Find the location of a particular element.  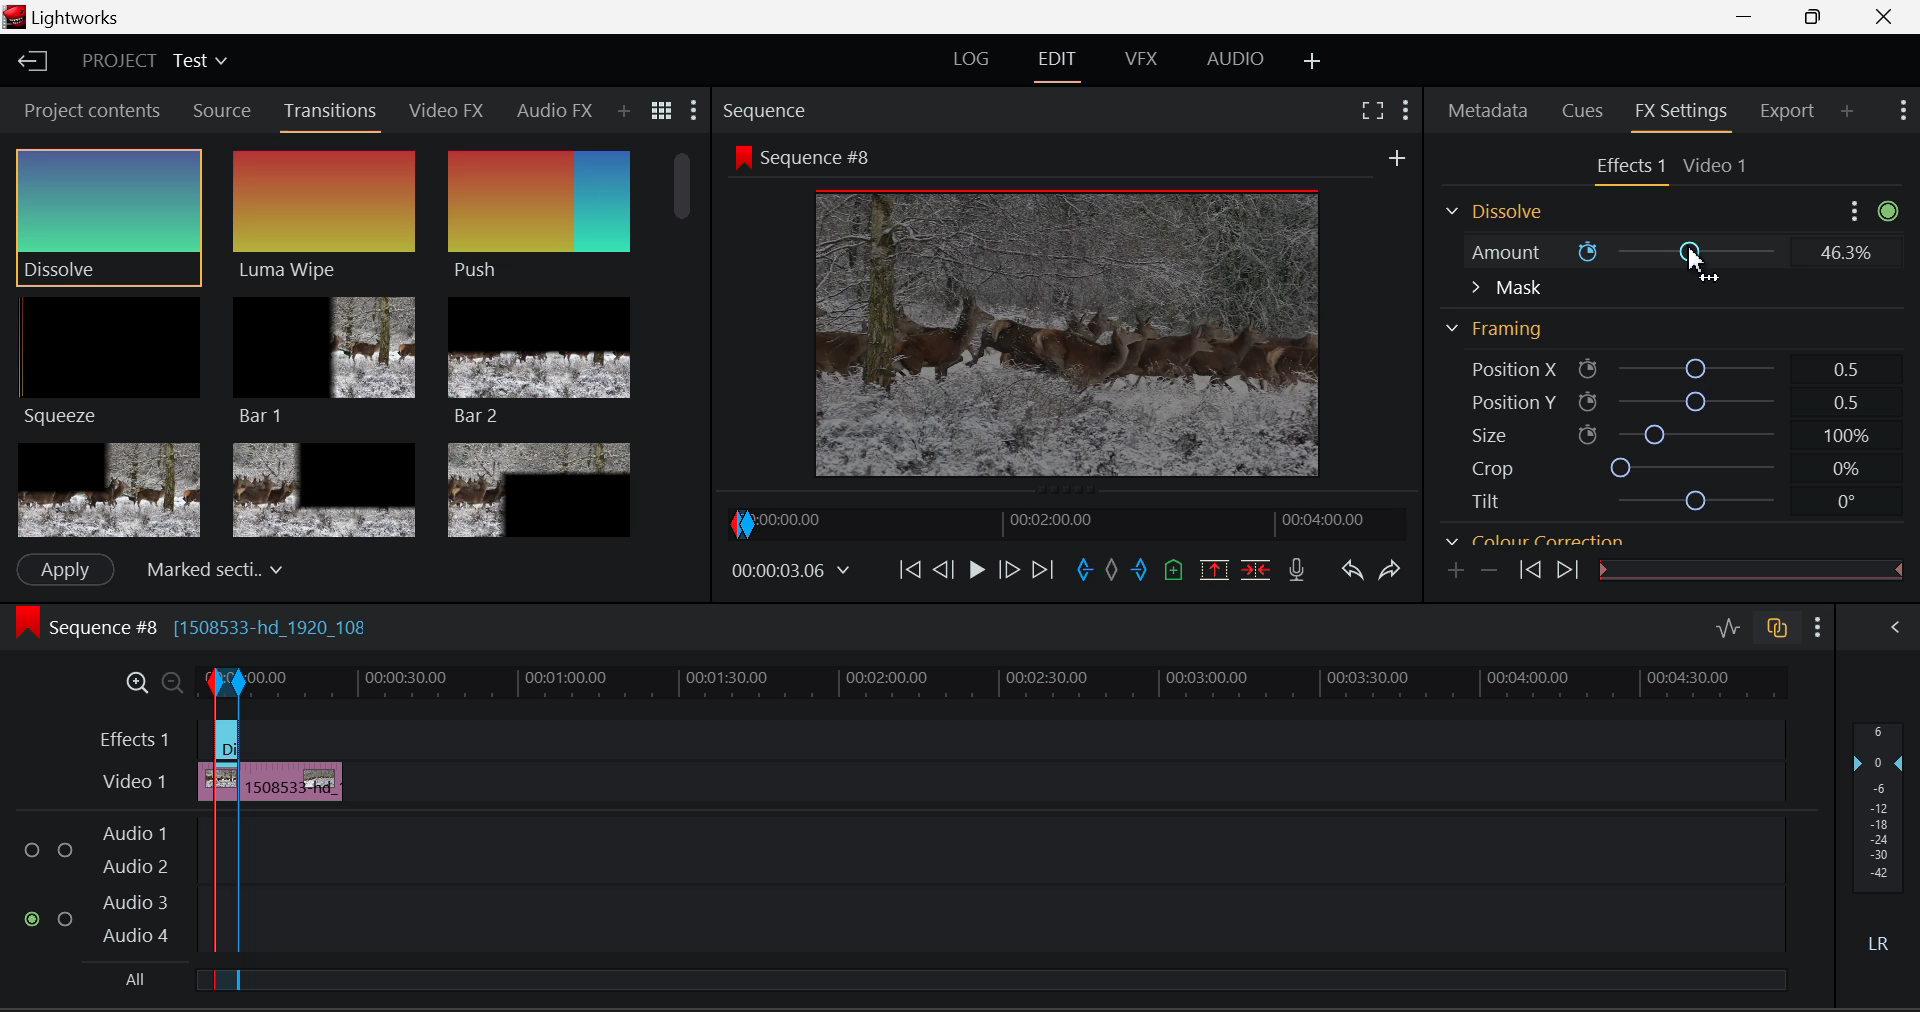

Audio 4 is located at coordinates (134, 935).